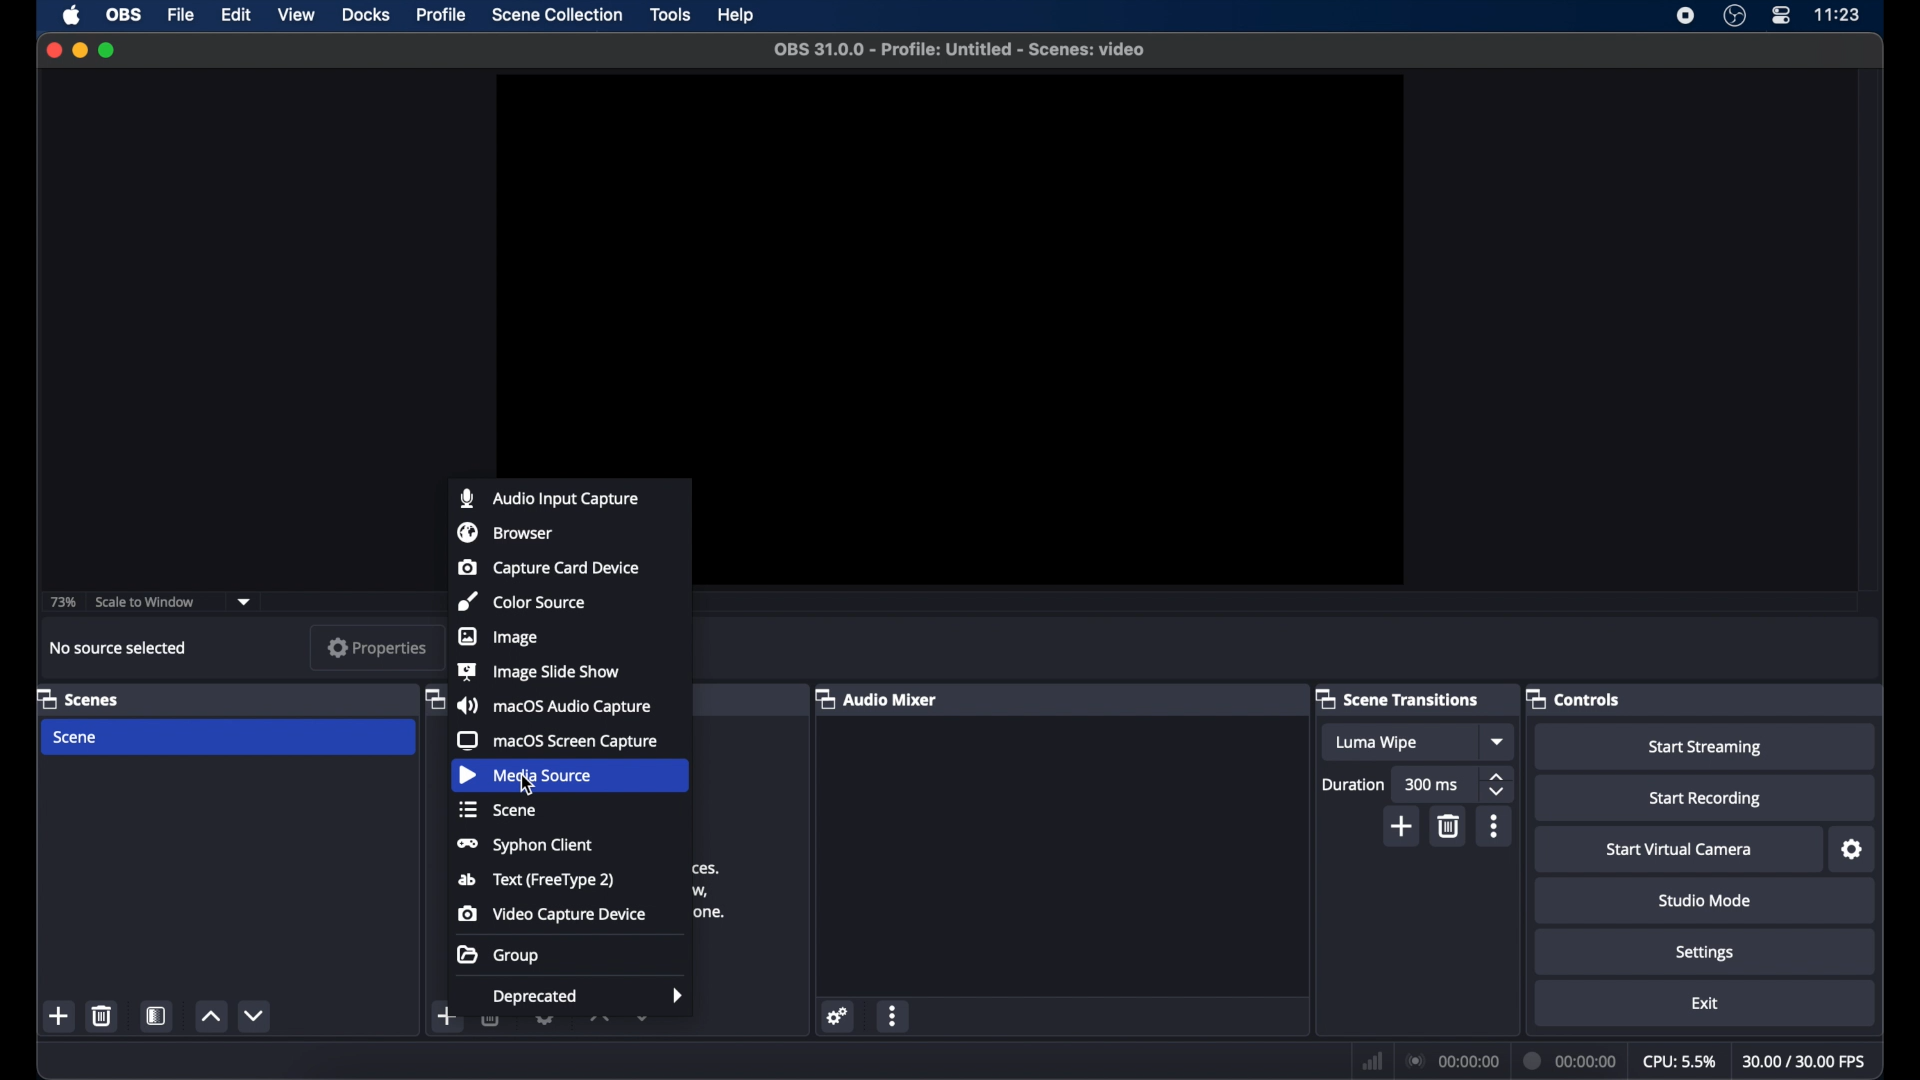  I want to click on scene filters, so click(158, 1016).